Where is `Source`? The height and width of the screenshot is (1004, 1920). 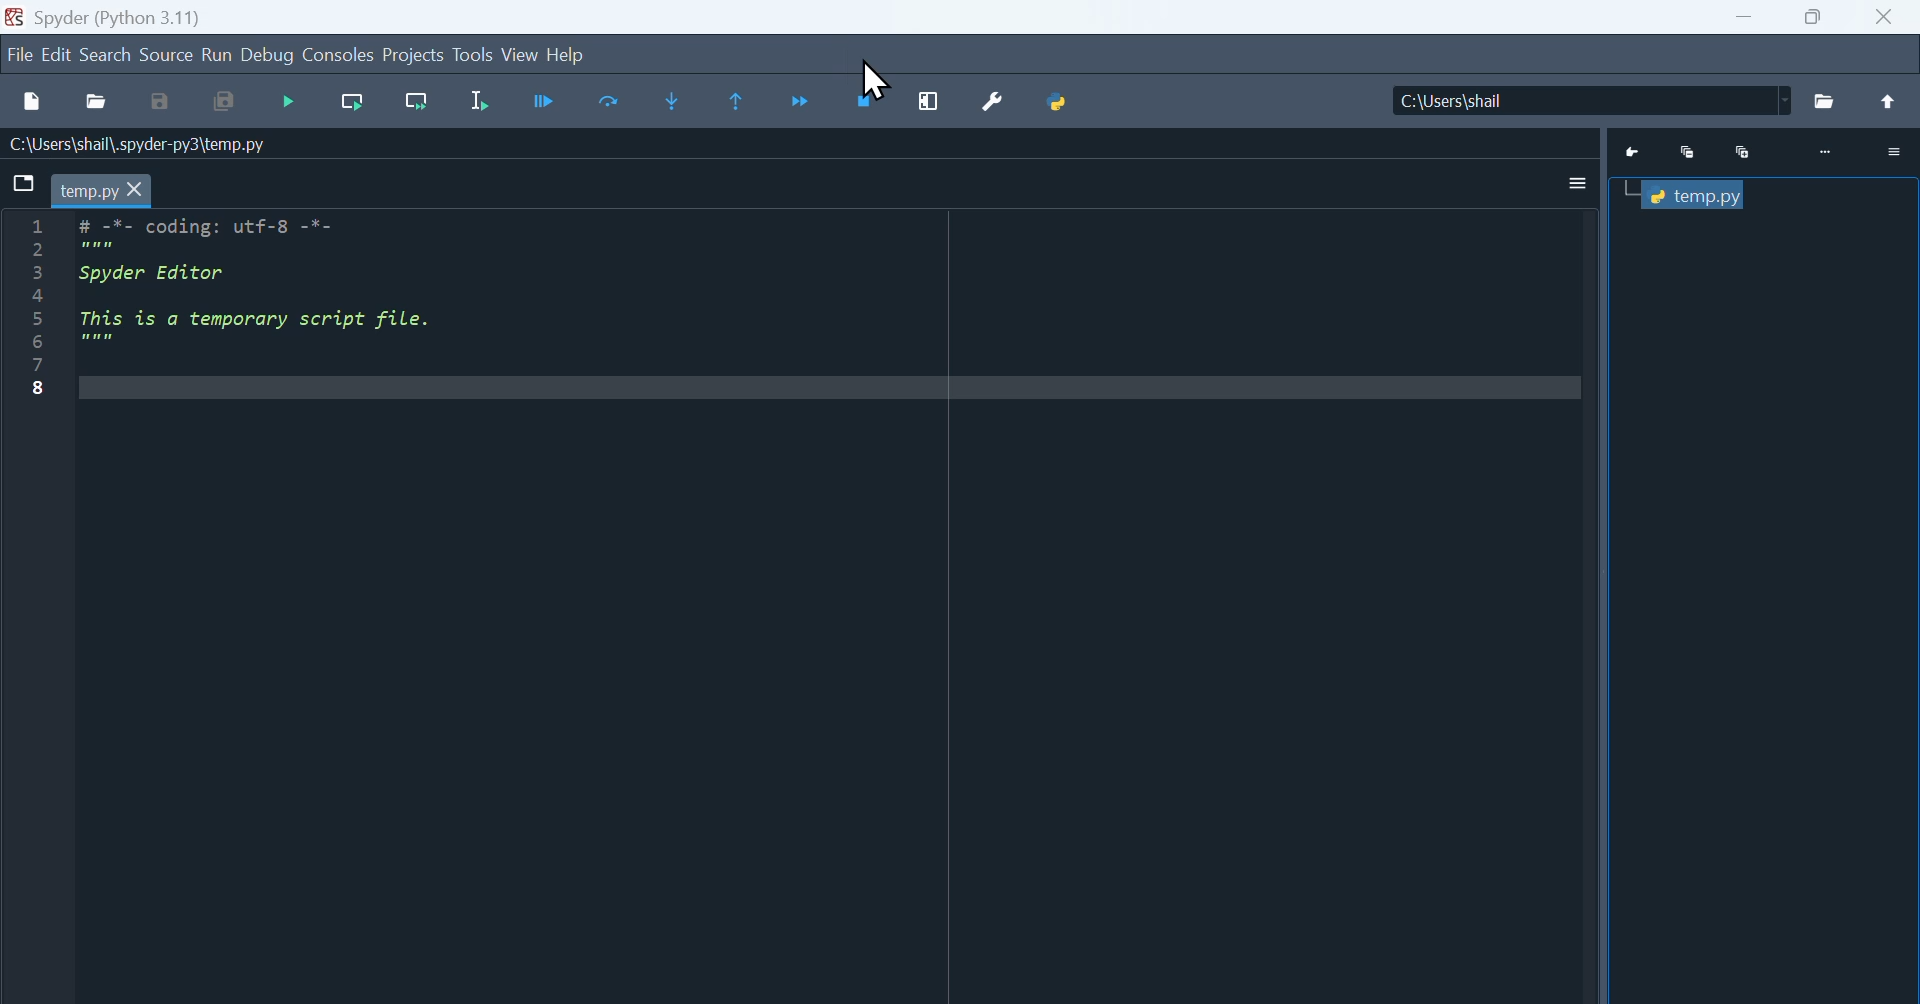
Source is located at coordinates (167, 56).